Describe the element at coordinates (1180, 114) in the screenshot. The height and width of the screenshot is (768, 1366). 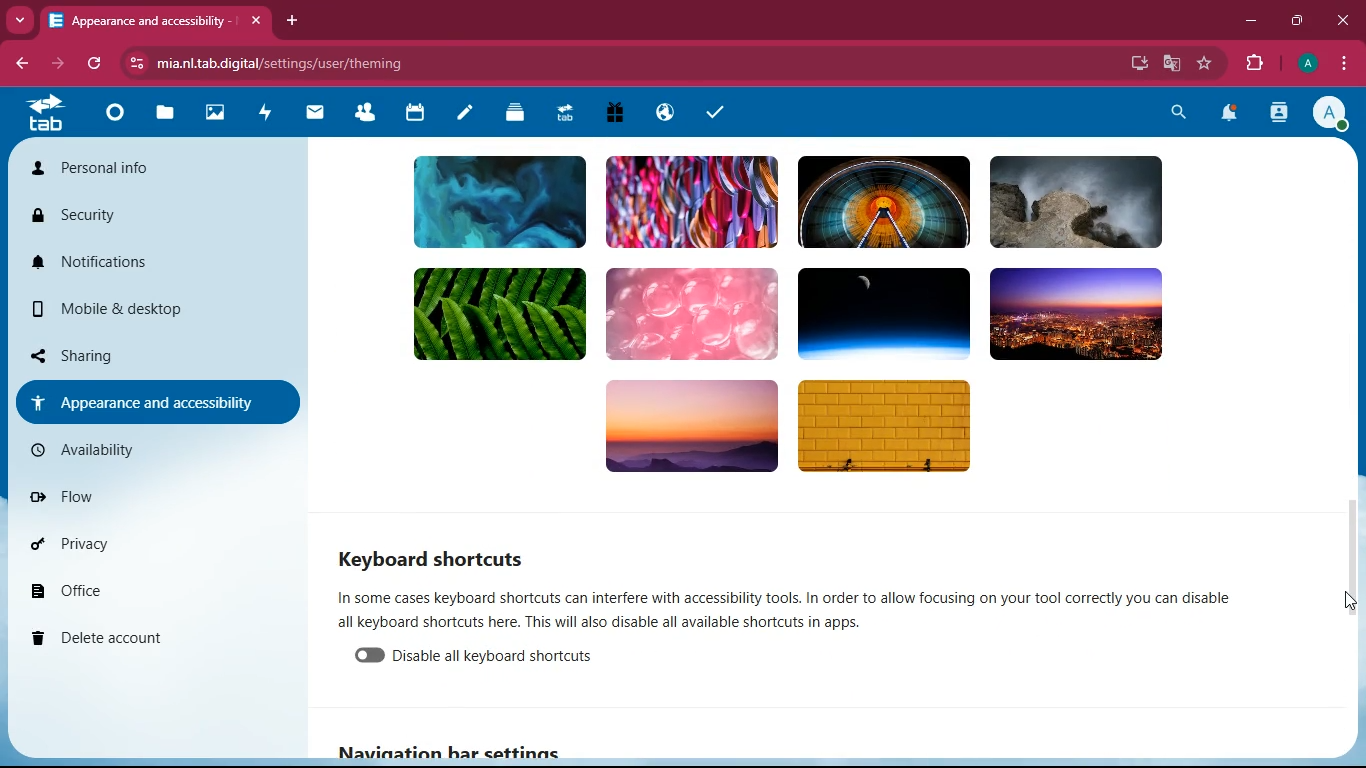
I see `search` at that location.